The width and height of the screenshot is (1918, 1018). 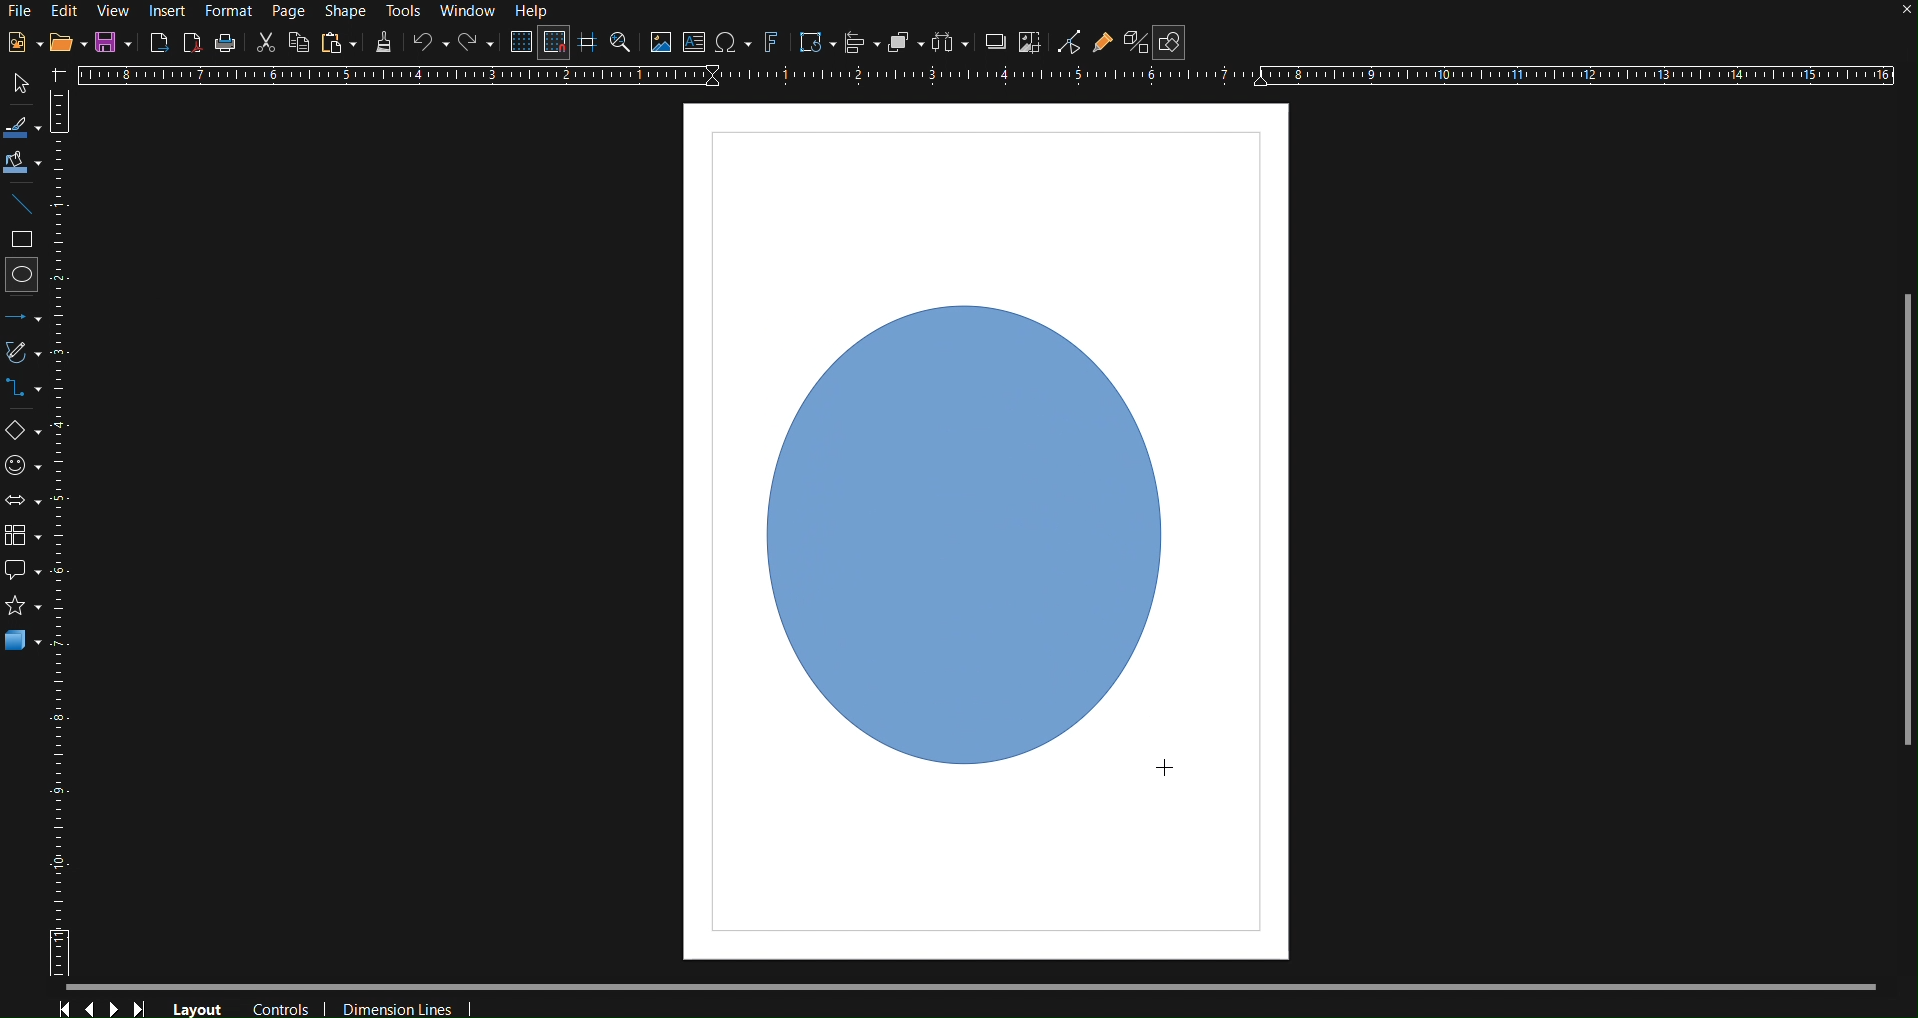 What do you see at coordinates (22, 571) in the screenshot?
I see `Callout shapes` at bounding box center [22, 571].